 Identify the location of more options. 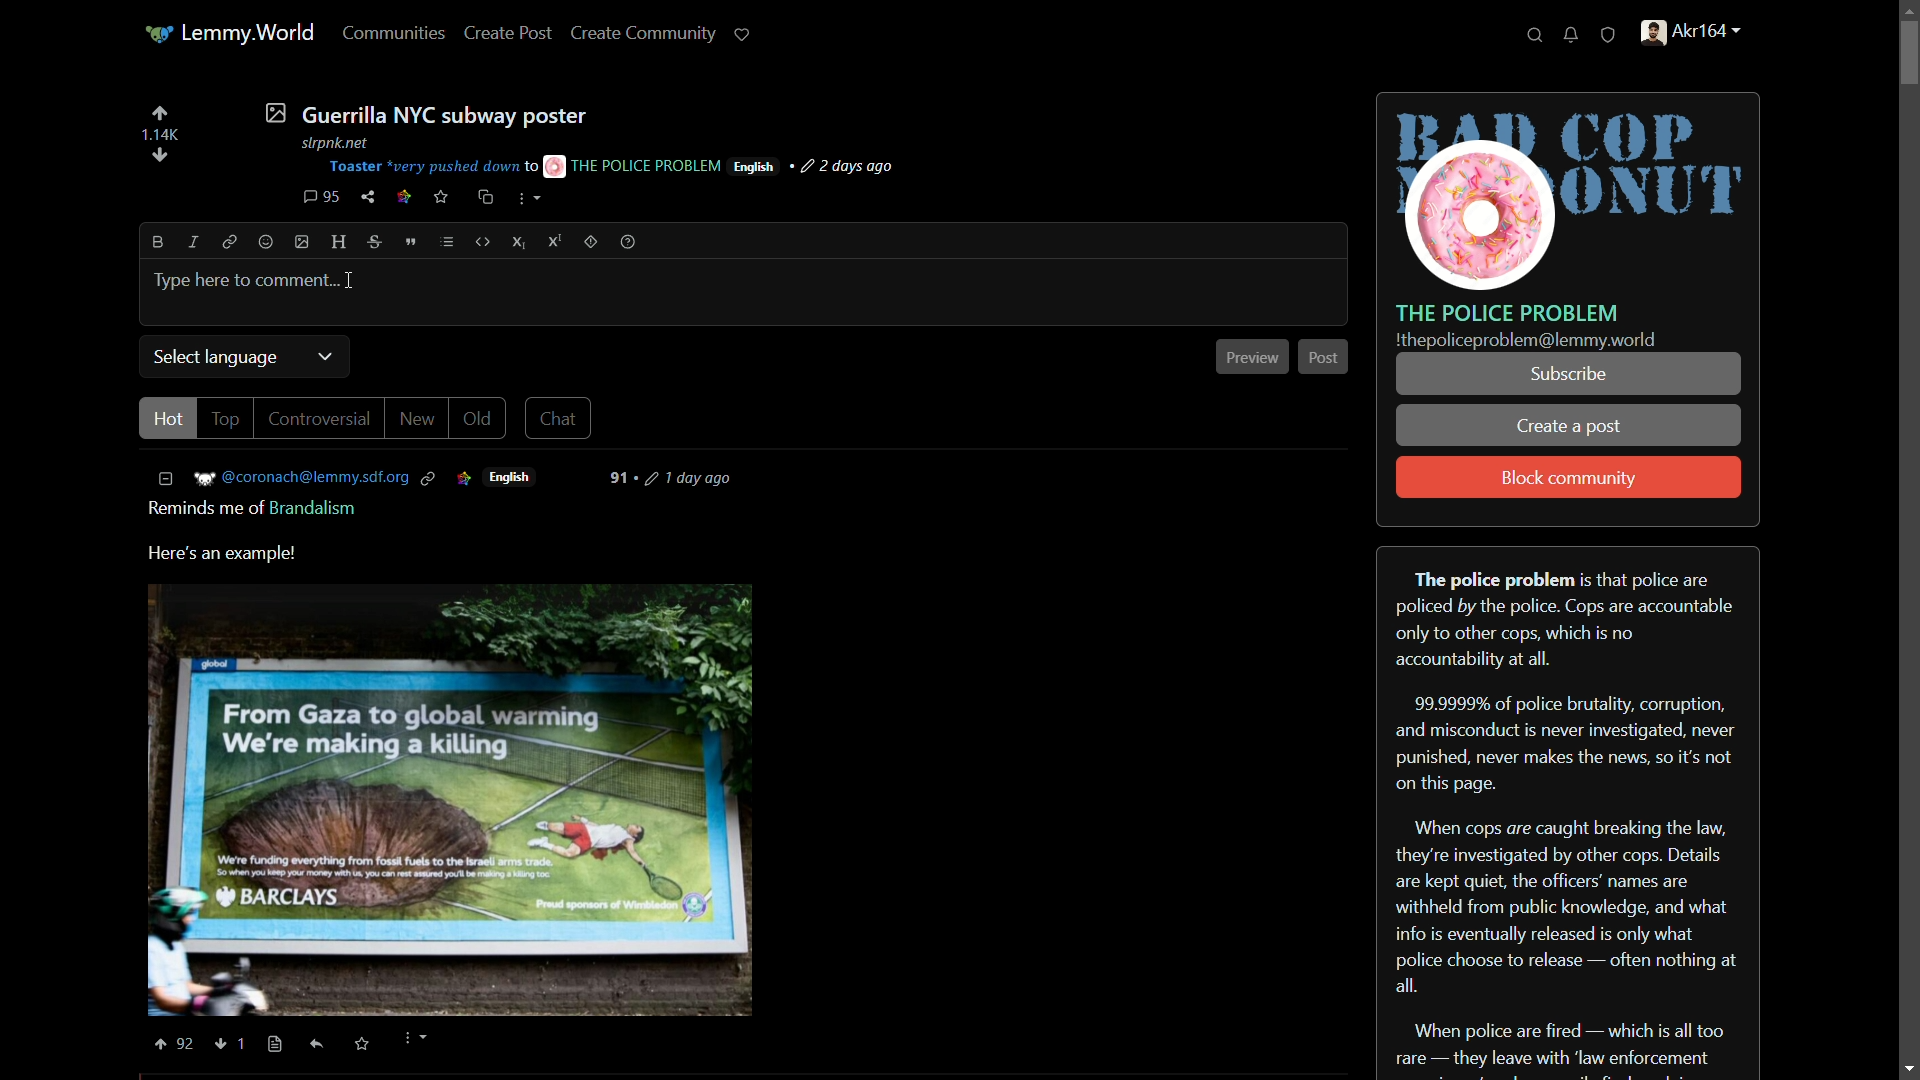
(413, 1040).